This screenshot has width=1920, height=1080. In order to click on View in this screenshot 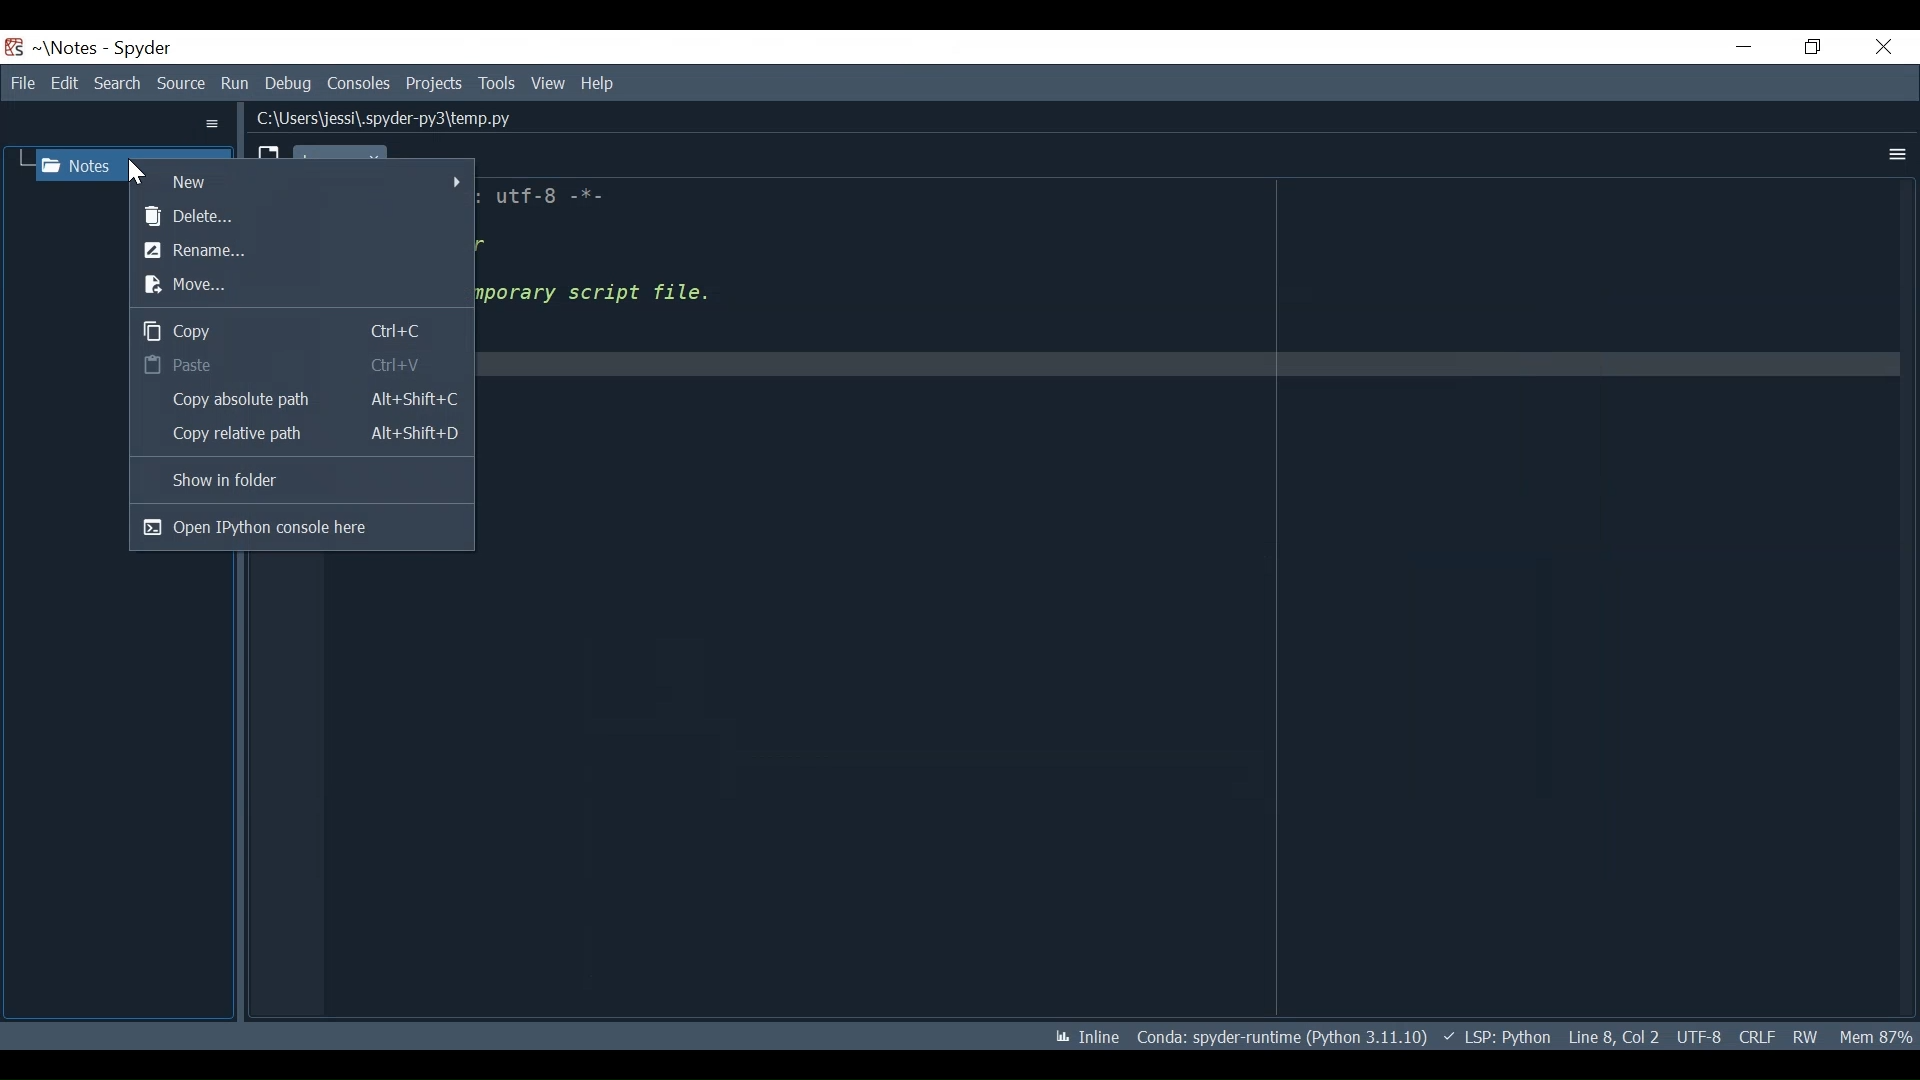, I will do `click(547, 84)`.